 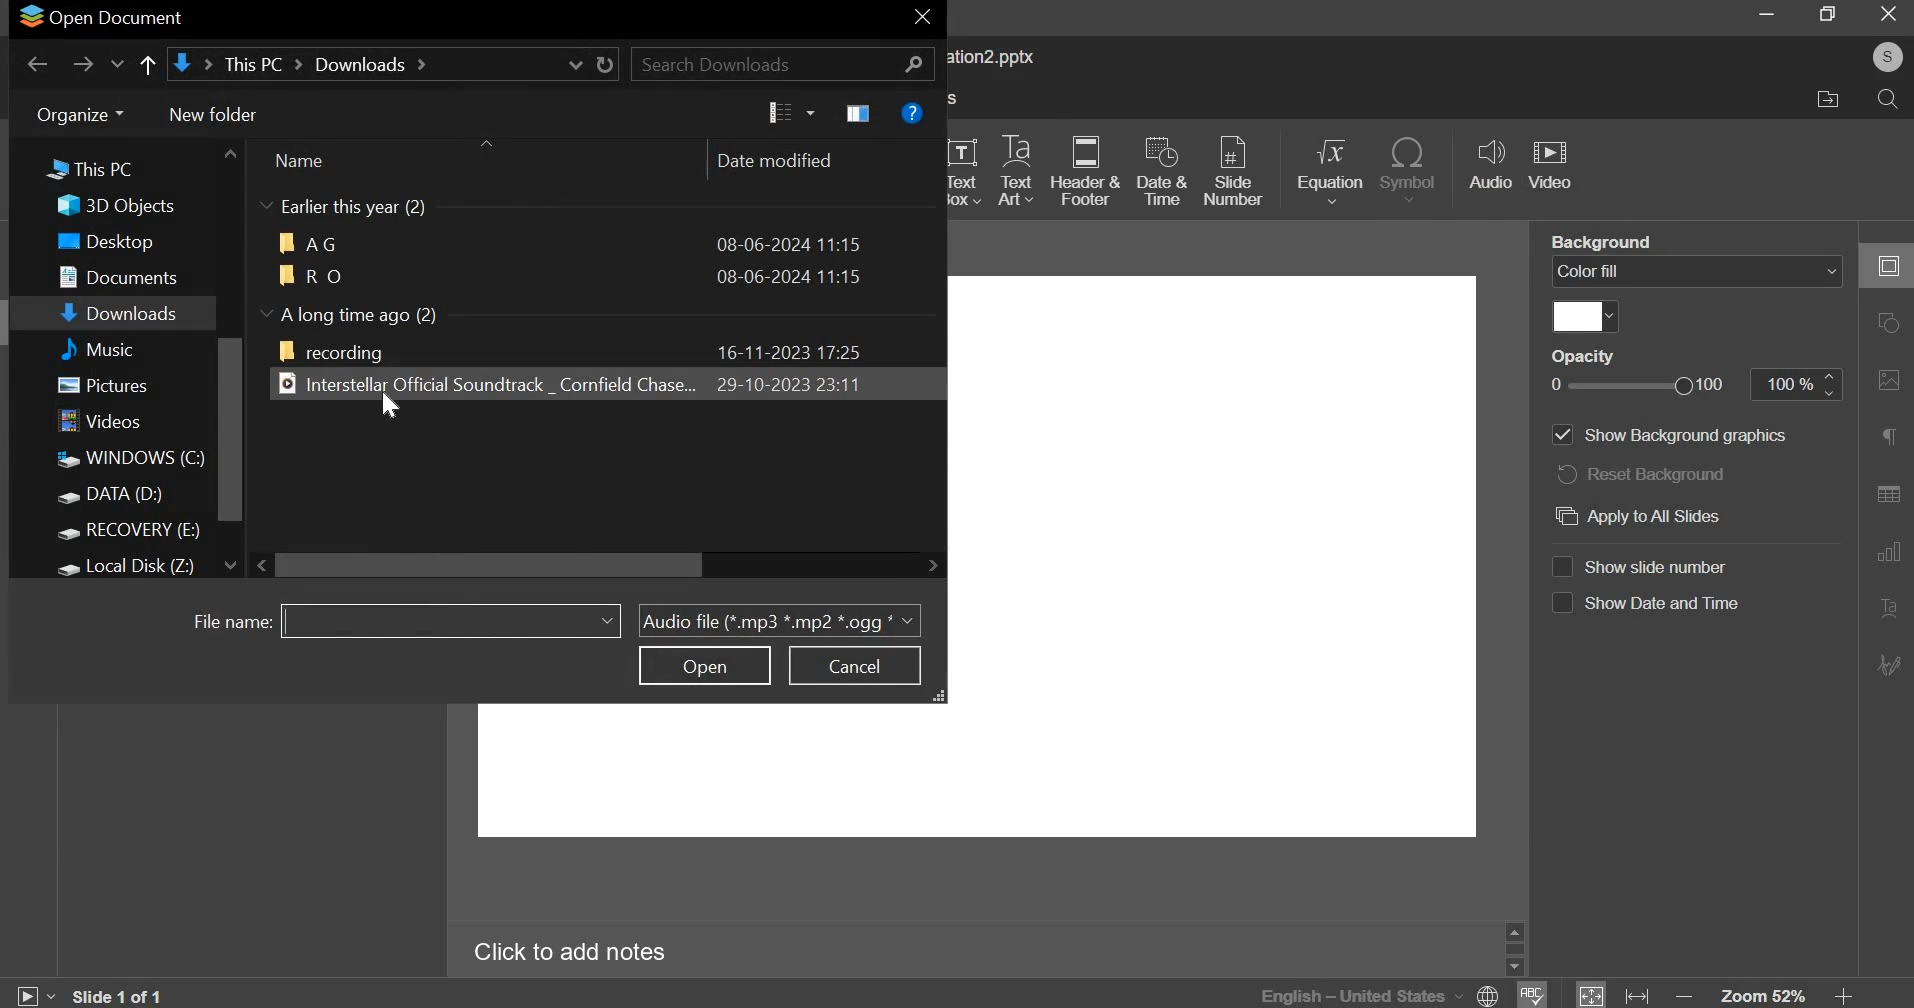 What do you see at coordinates (857, 664) in the screenshot?
I see `cancel` at bounding box center [857, 664].